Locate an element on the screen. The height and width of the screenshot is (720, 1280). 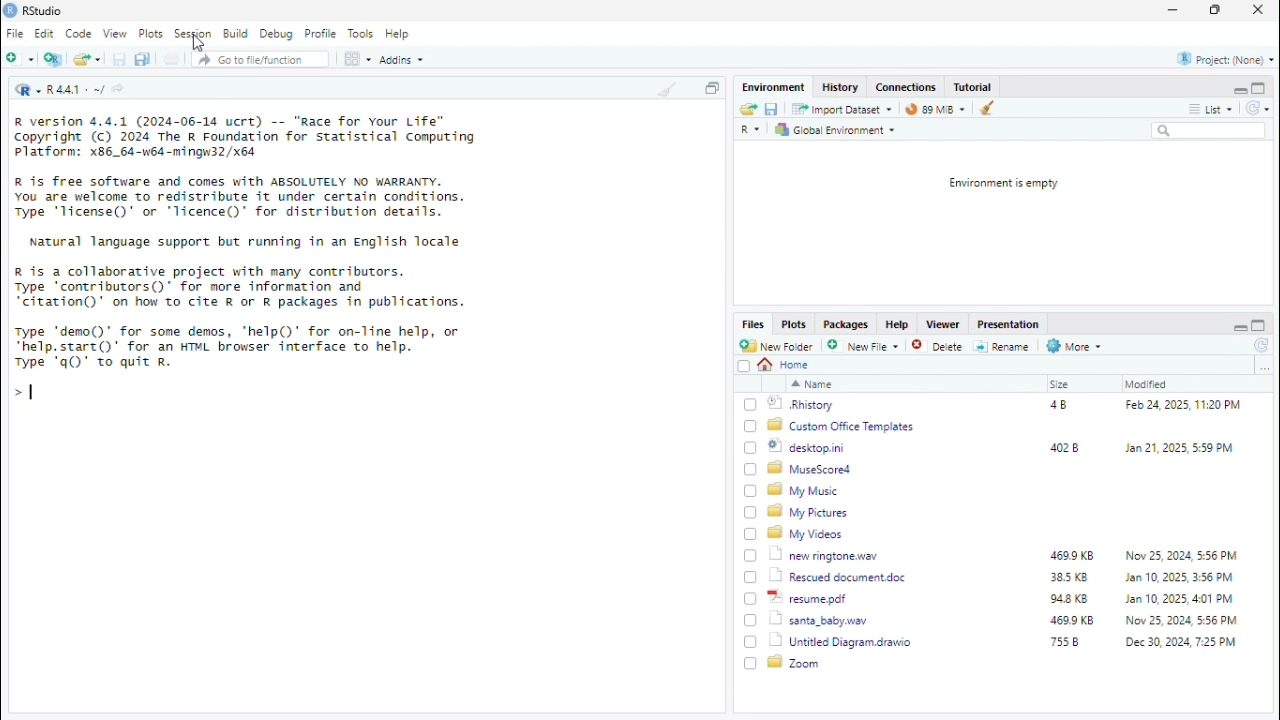
search box is located at coordinates (1209, 130).